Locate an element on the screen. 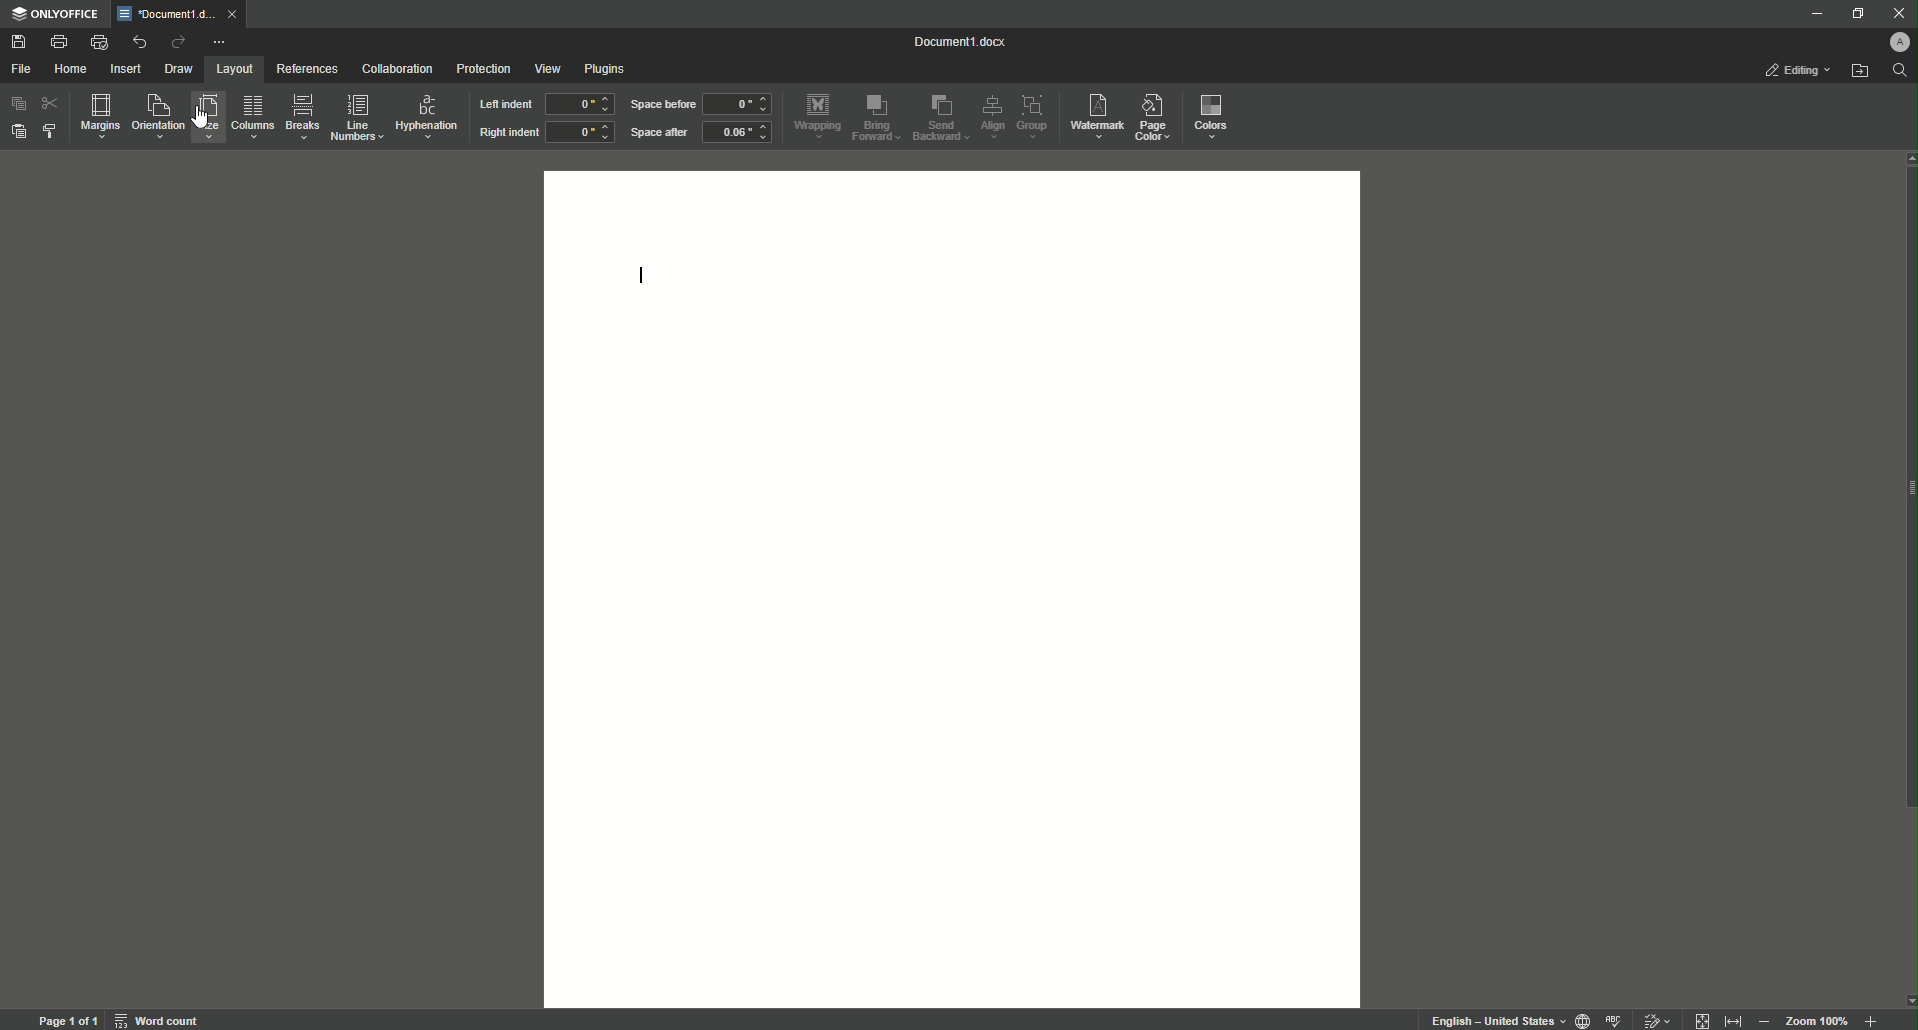 Image resolution: width=1918 pixels, height=1030 pixels. Quick print is located at coordinates (97, 41).